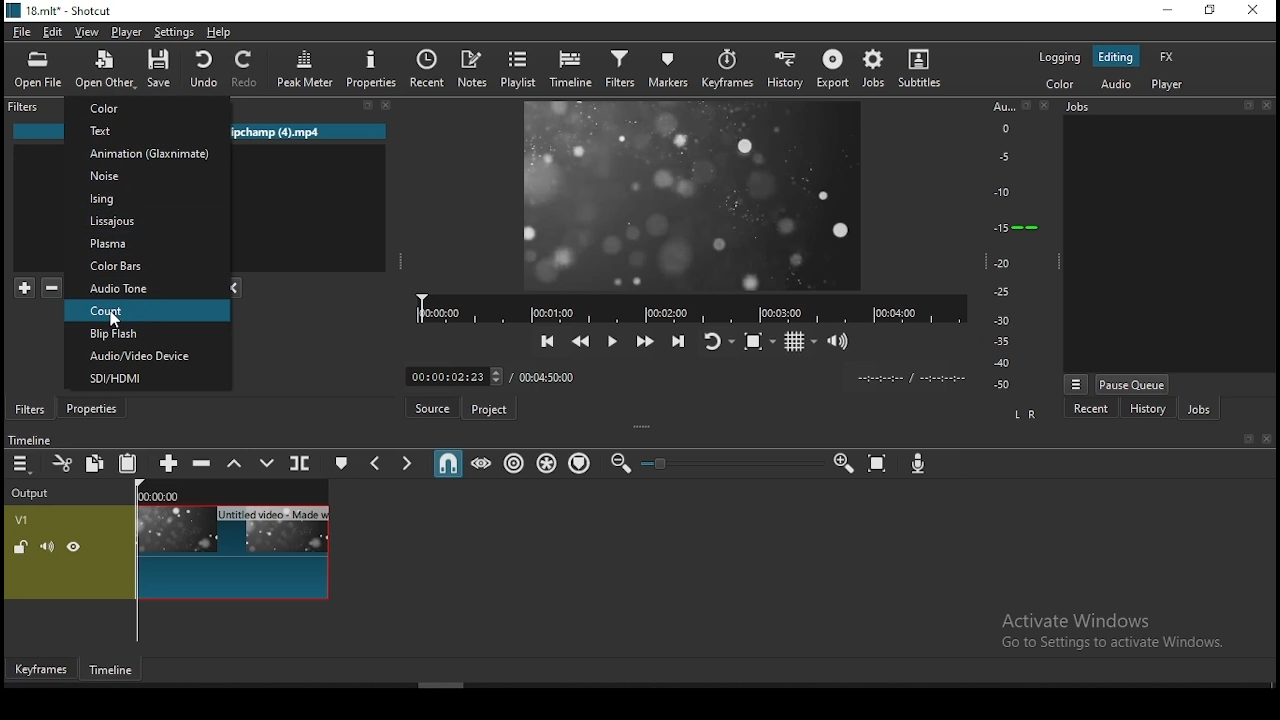 The width and height of the screenshot is (1280, 720). I want to click on track timer, so click(547, 376).